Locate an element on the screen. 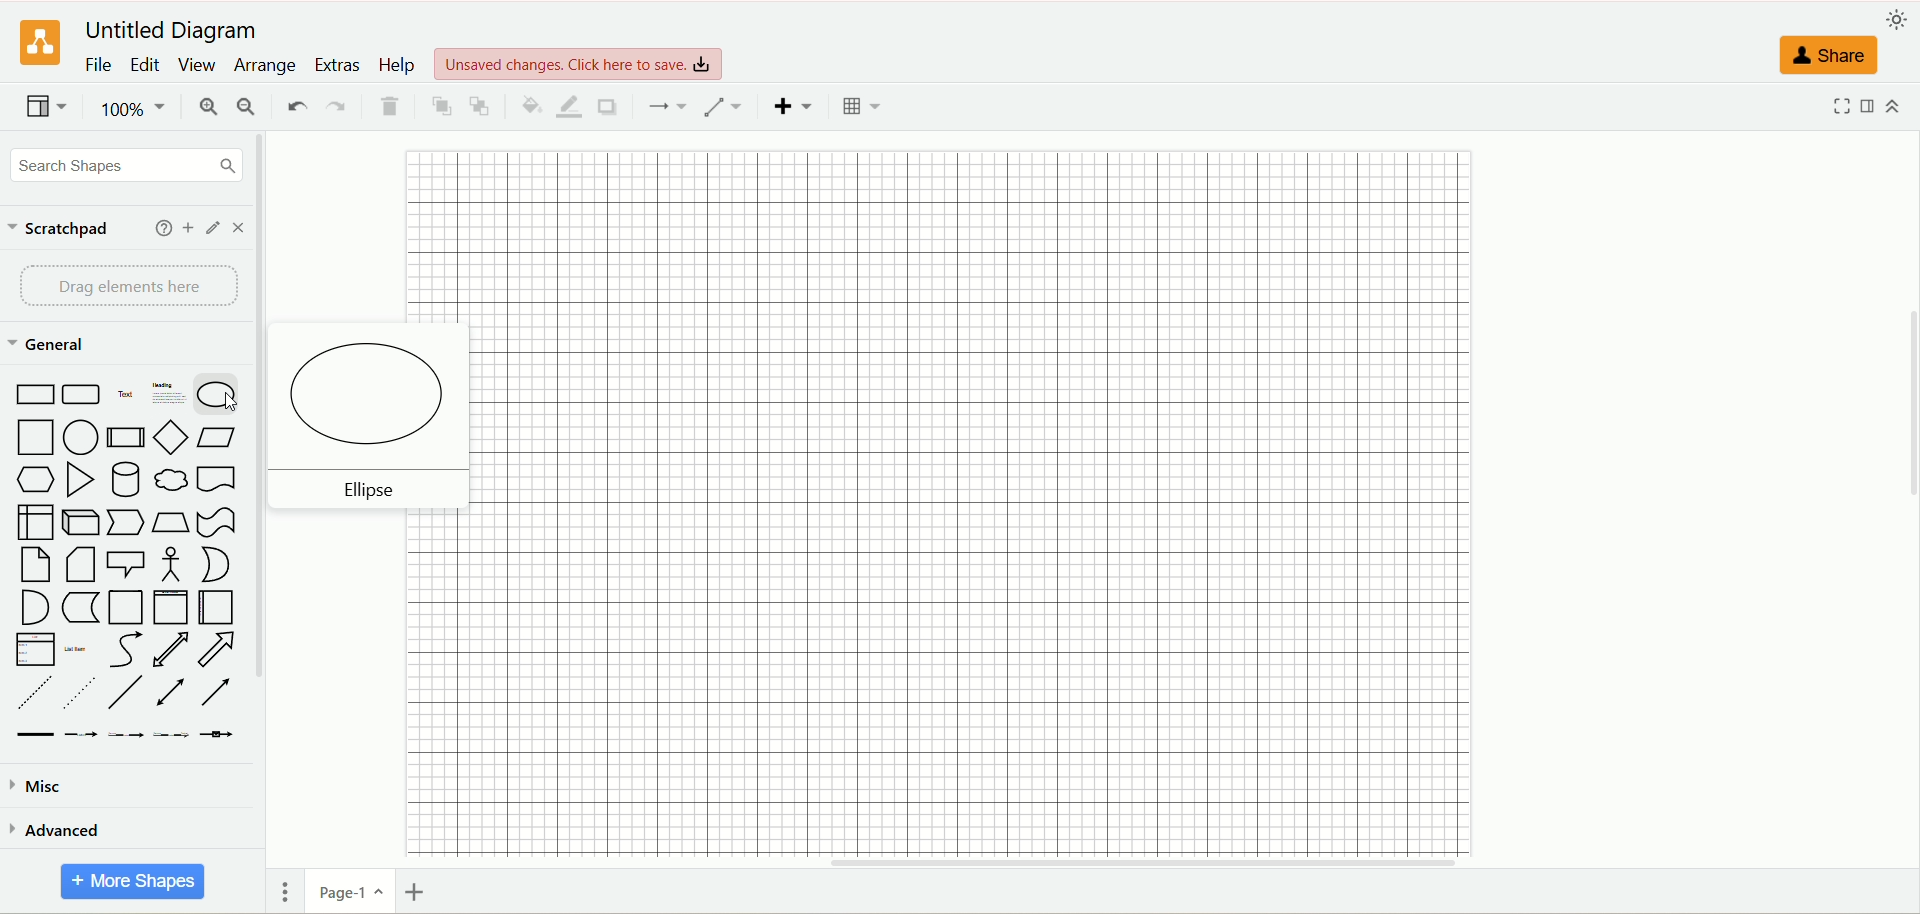 Image resolution: width=1920 pixels, height=914 pixels. arrange is located at coordinates (265, 69).